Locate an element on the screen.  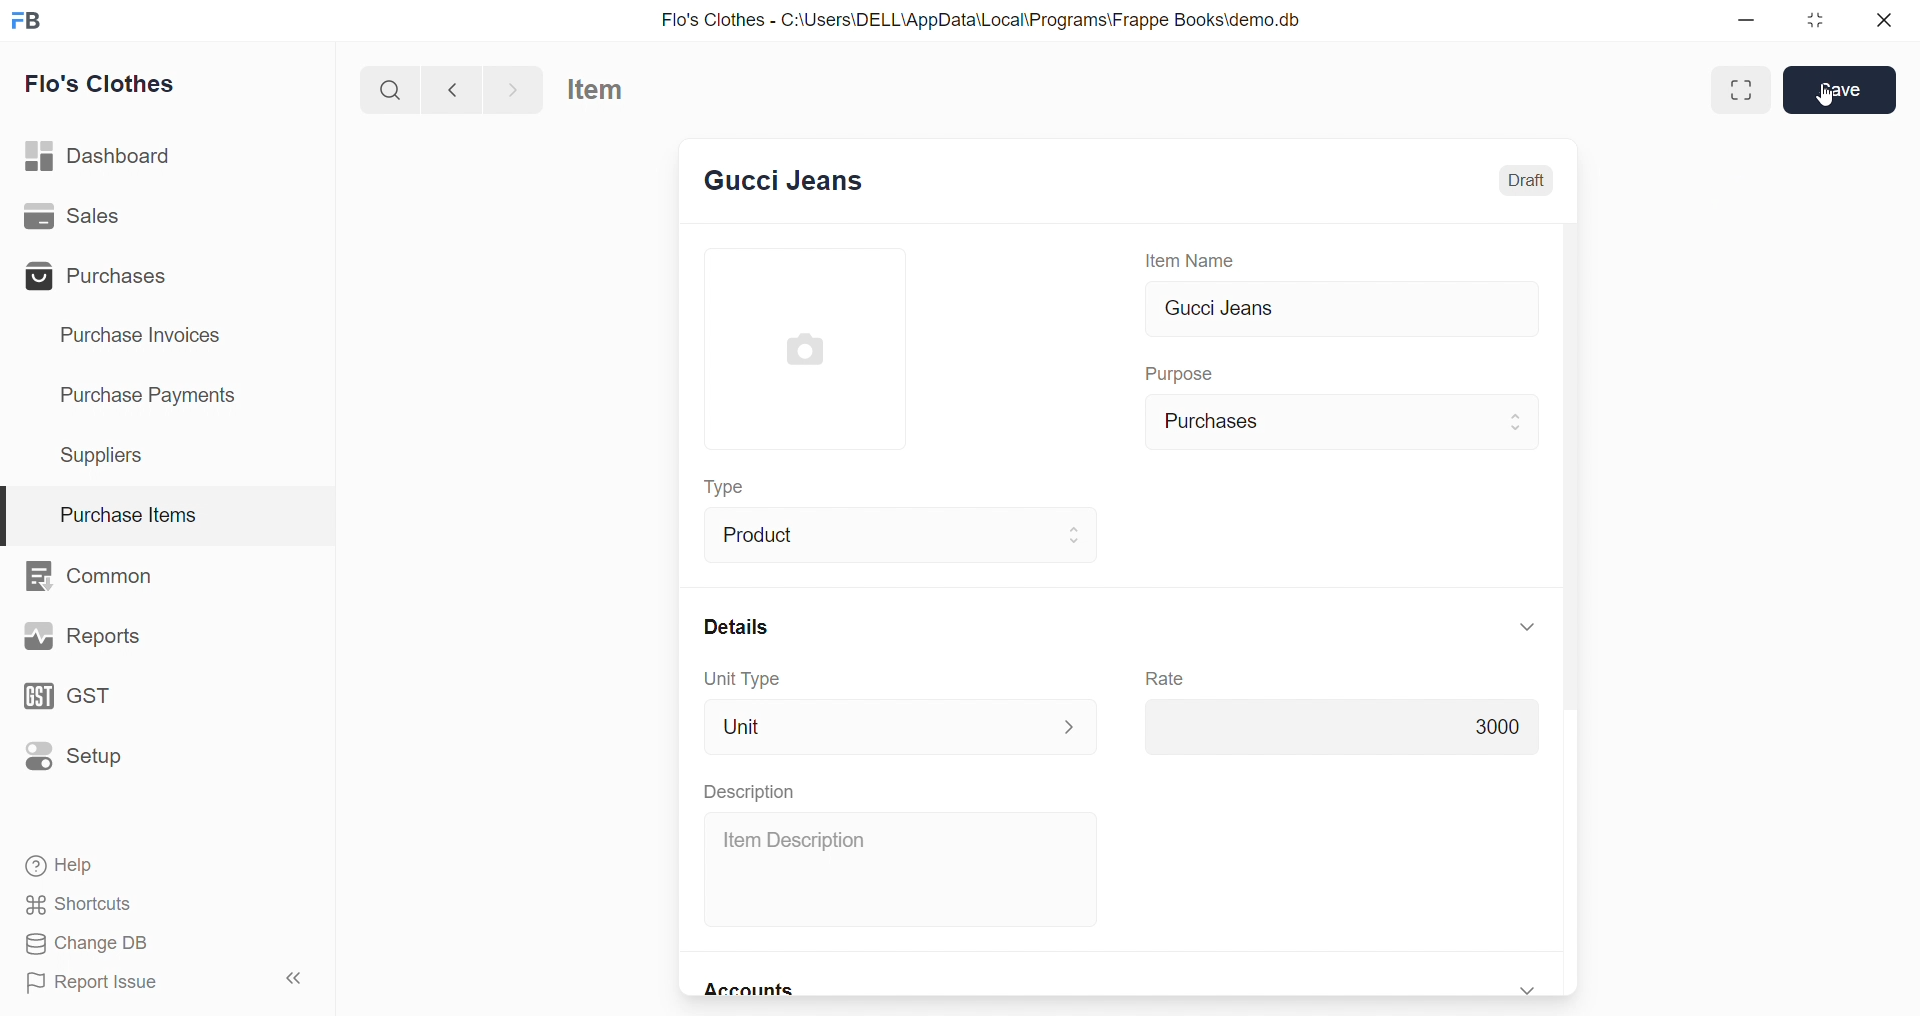
Help is located at coordinates (158, 863).